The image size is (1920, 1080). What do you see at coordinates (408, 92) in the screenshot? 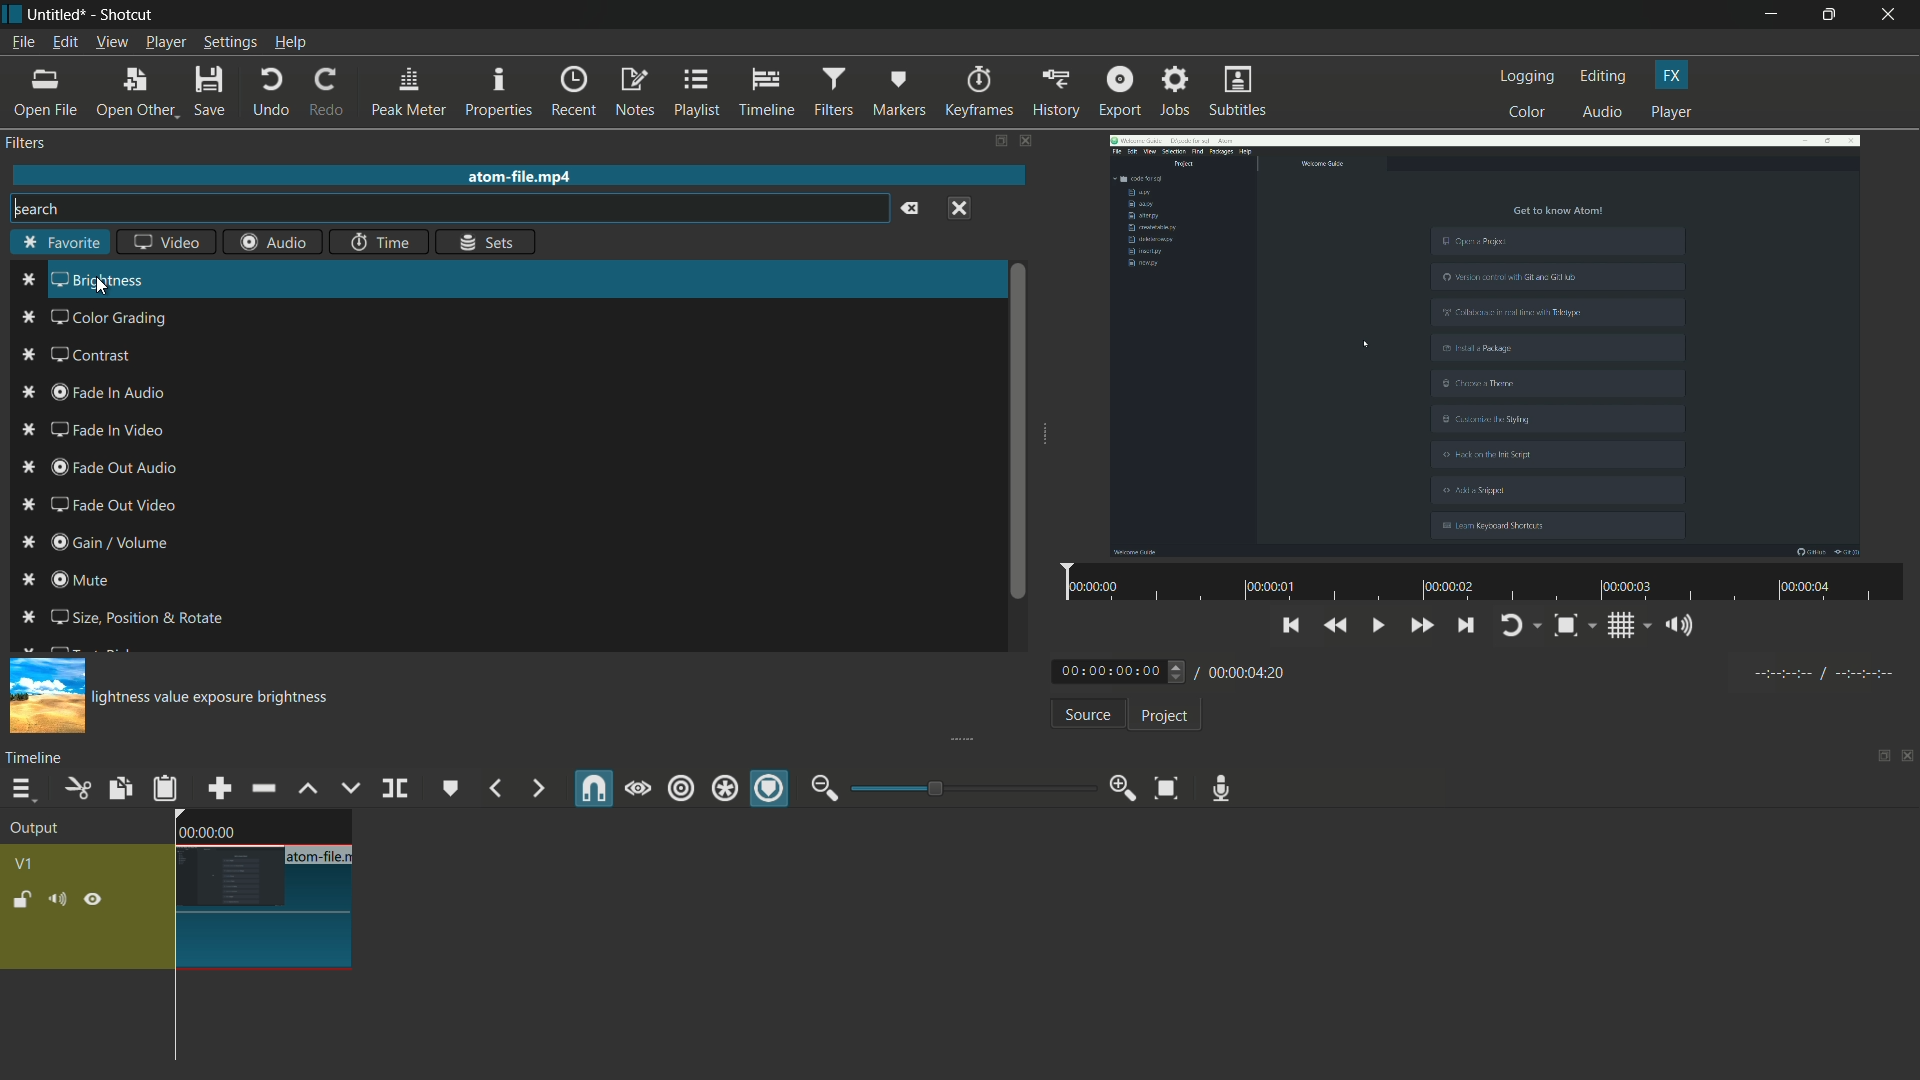
I see `peak meter` at bounding box center [408, 92].